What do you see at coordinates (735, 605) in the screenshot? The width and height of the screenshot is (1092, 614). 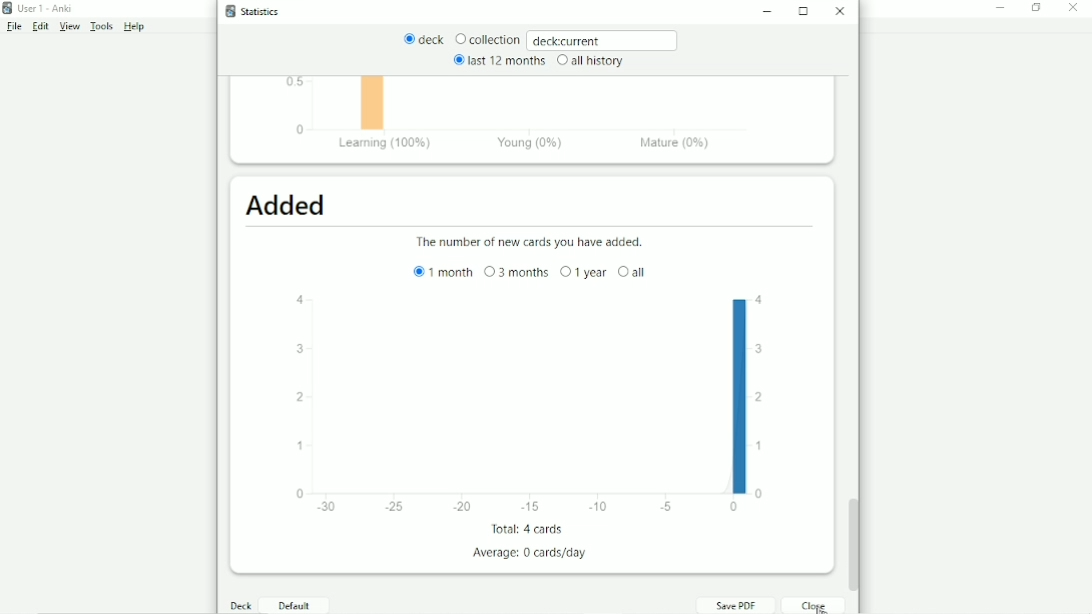 I see `Save PDF` at bounding box center [735, 605].